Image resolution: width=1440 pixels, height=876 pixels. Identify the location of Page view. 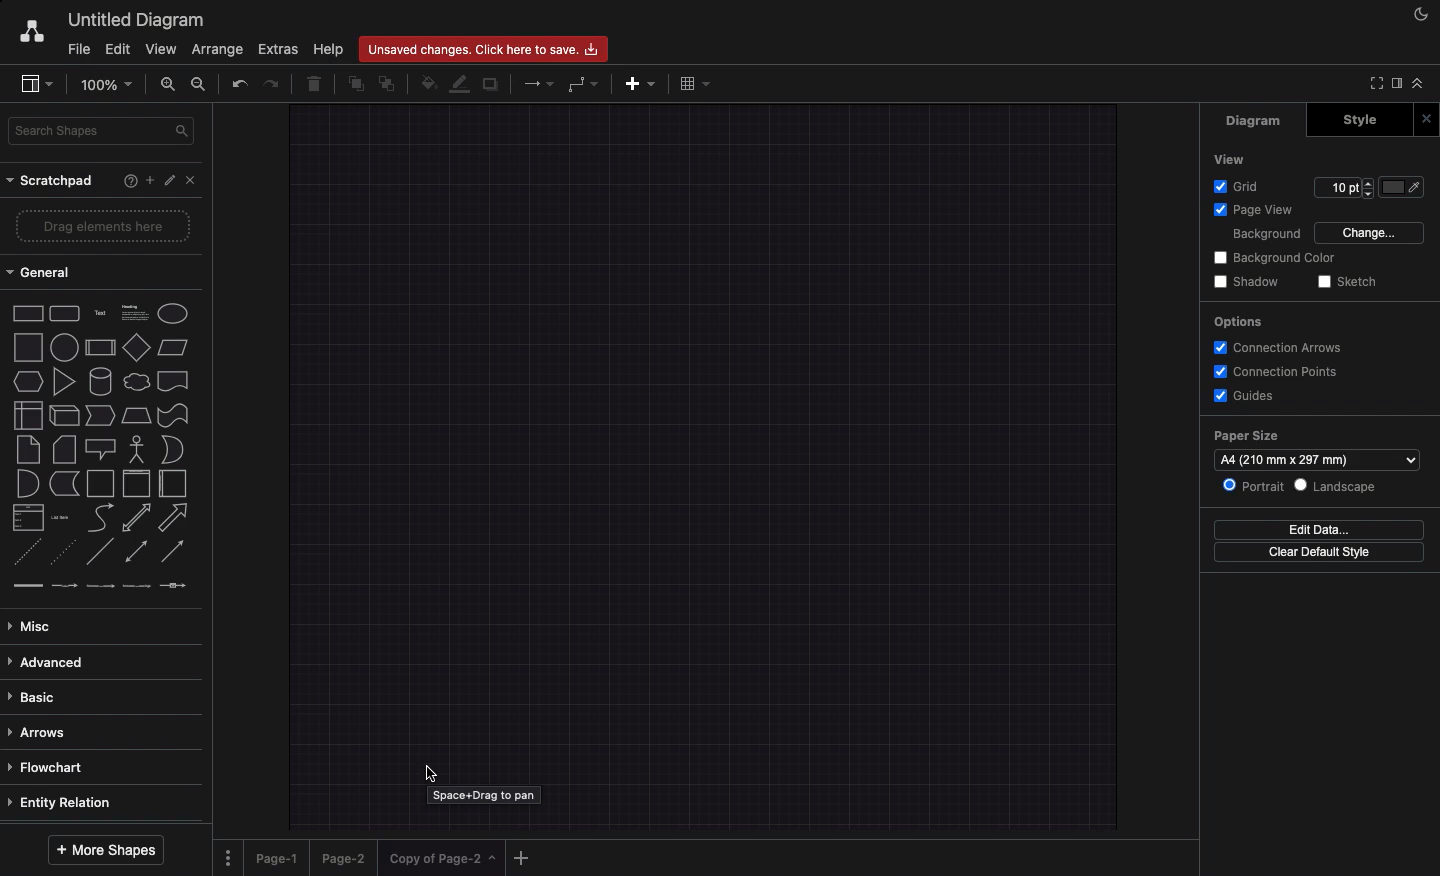
(1249, 208).